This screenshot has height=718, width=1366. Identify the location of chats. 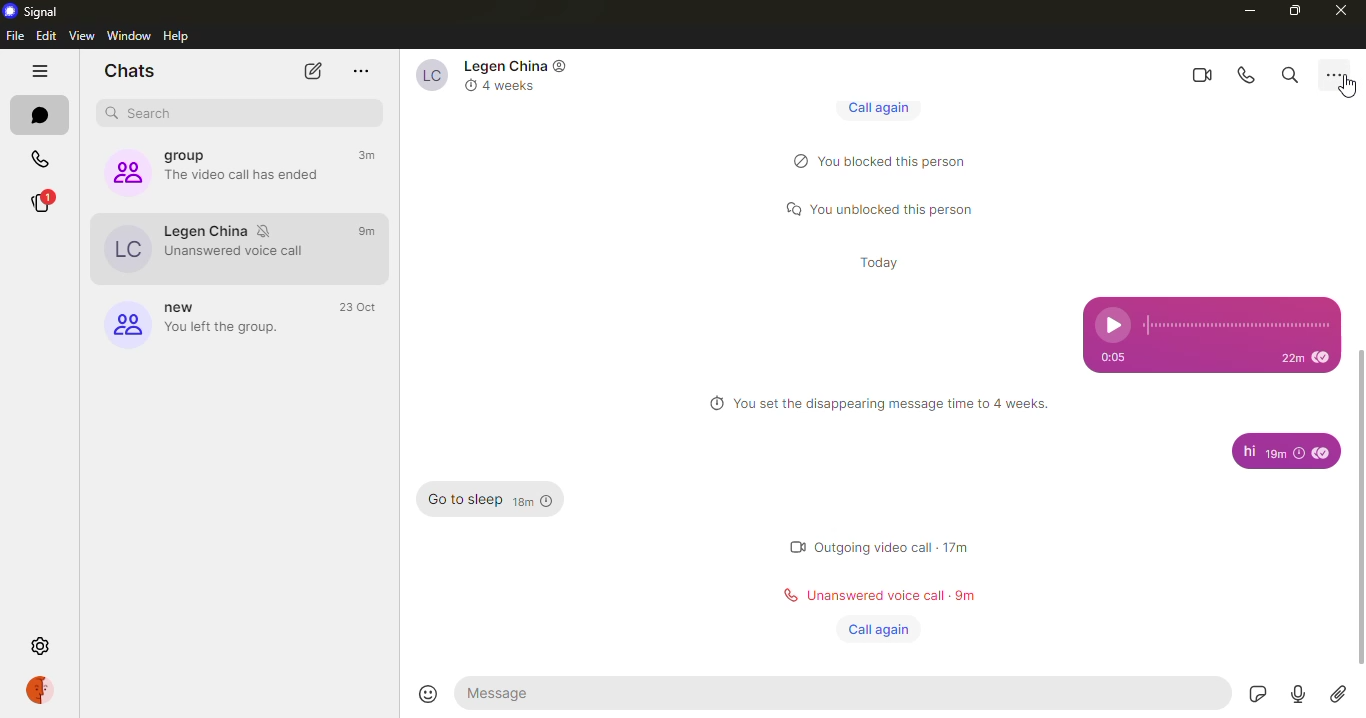
(40, 116).